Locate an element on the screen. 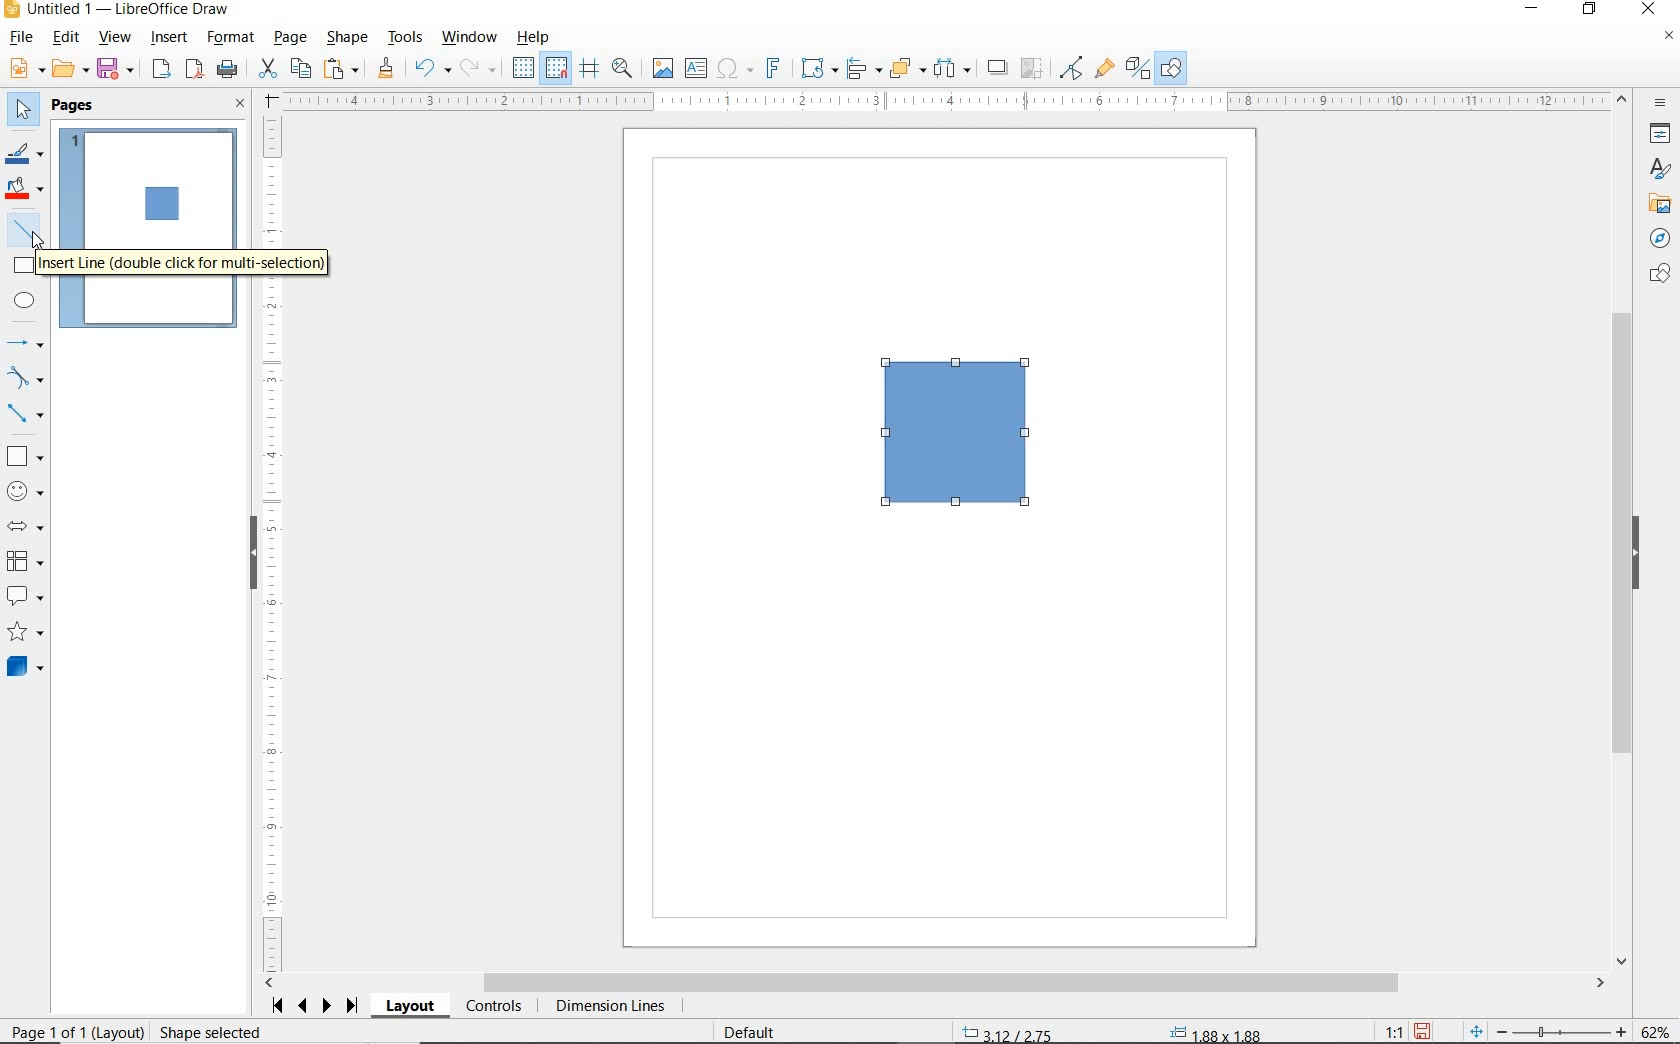 This screenshot has height=1044, width=1680. STANDARD SELECTION is located at coordinates (1114, 1029).